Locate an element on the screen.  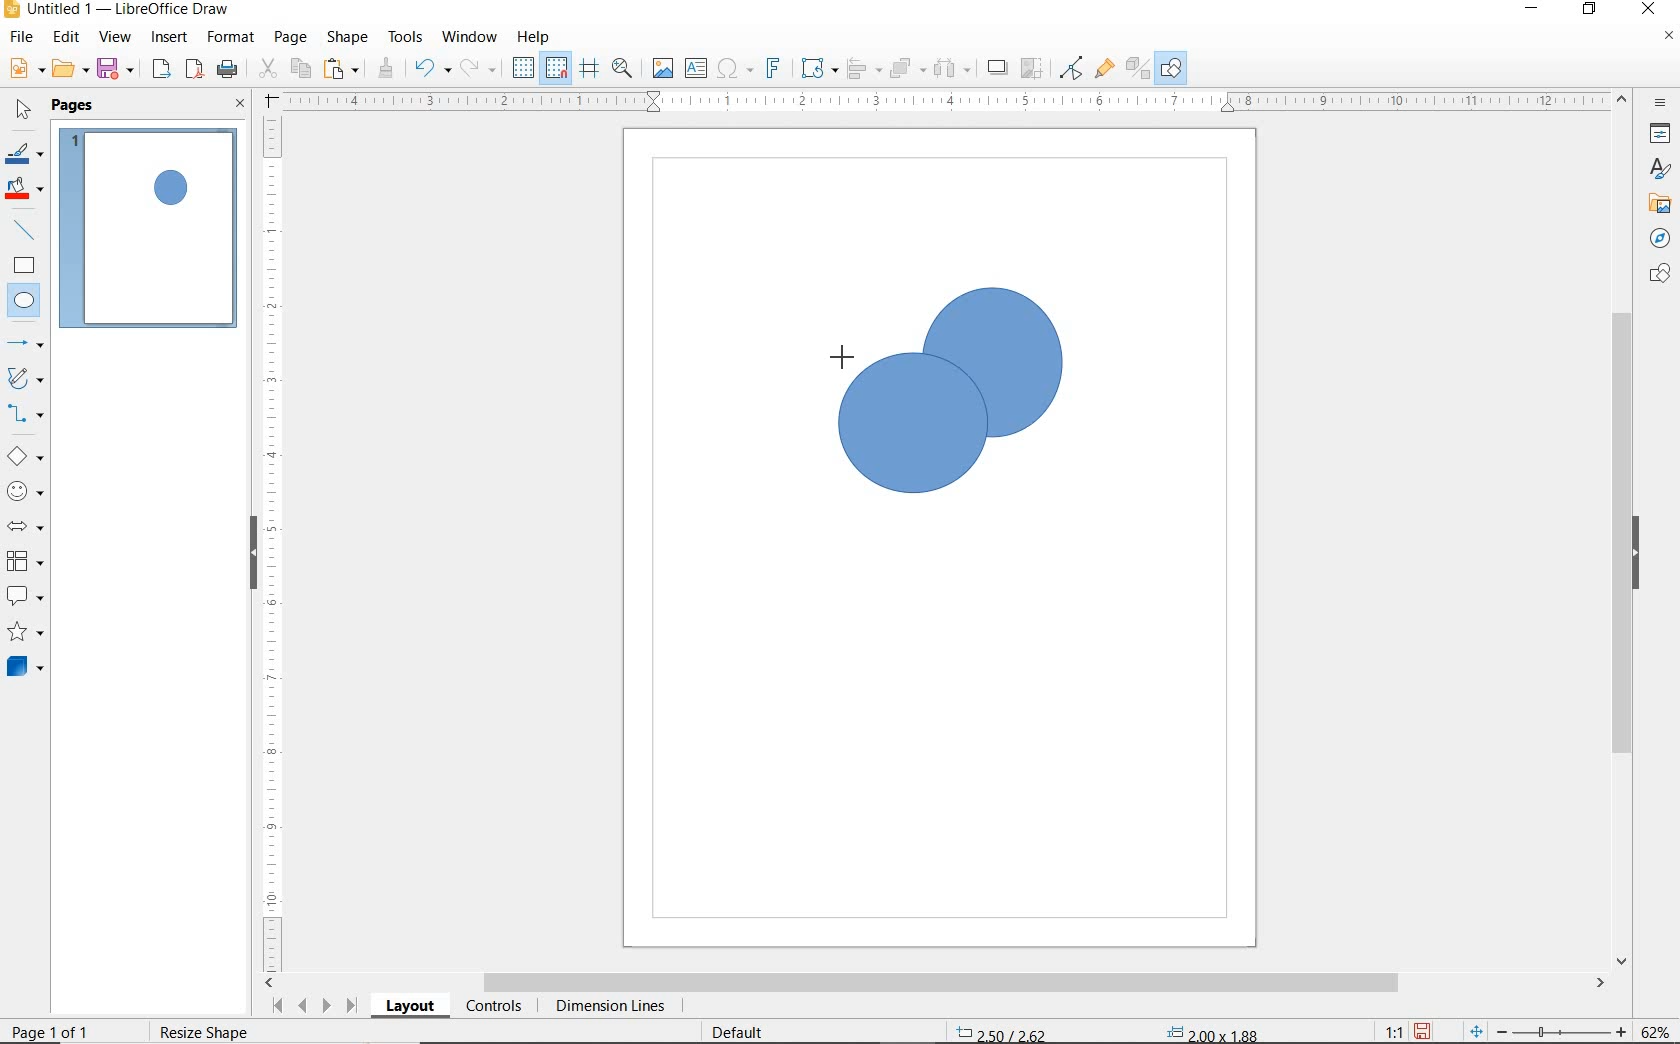
INSERT is located at coordinates (172, 39).